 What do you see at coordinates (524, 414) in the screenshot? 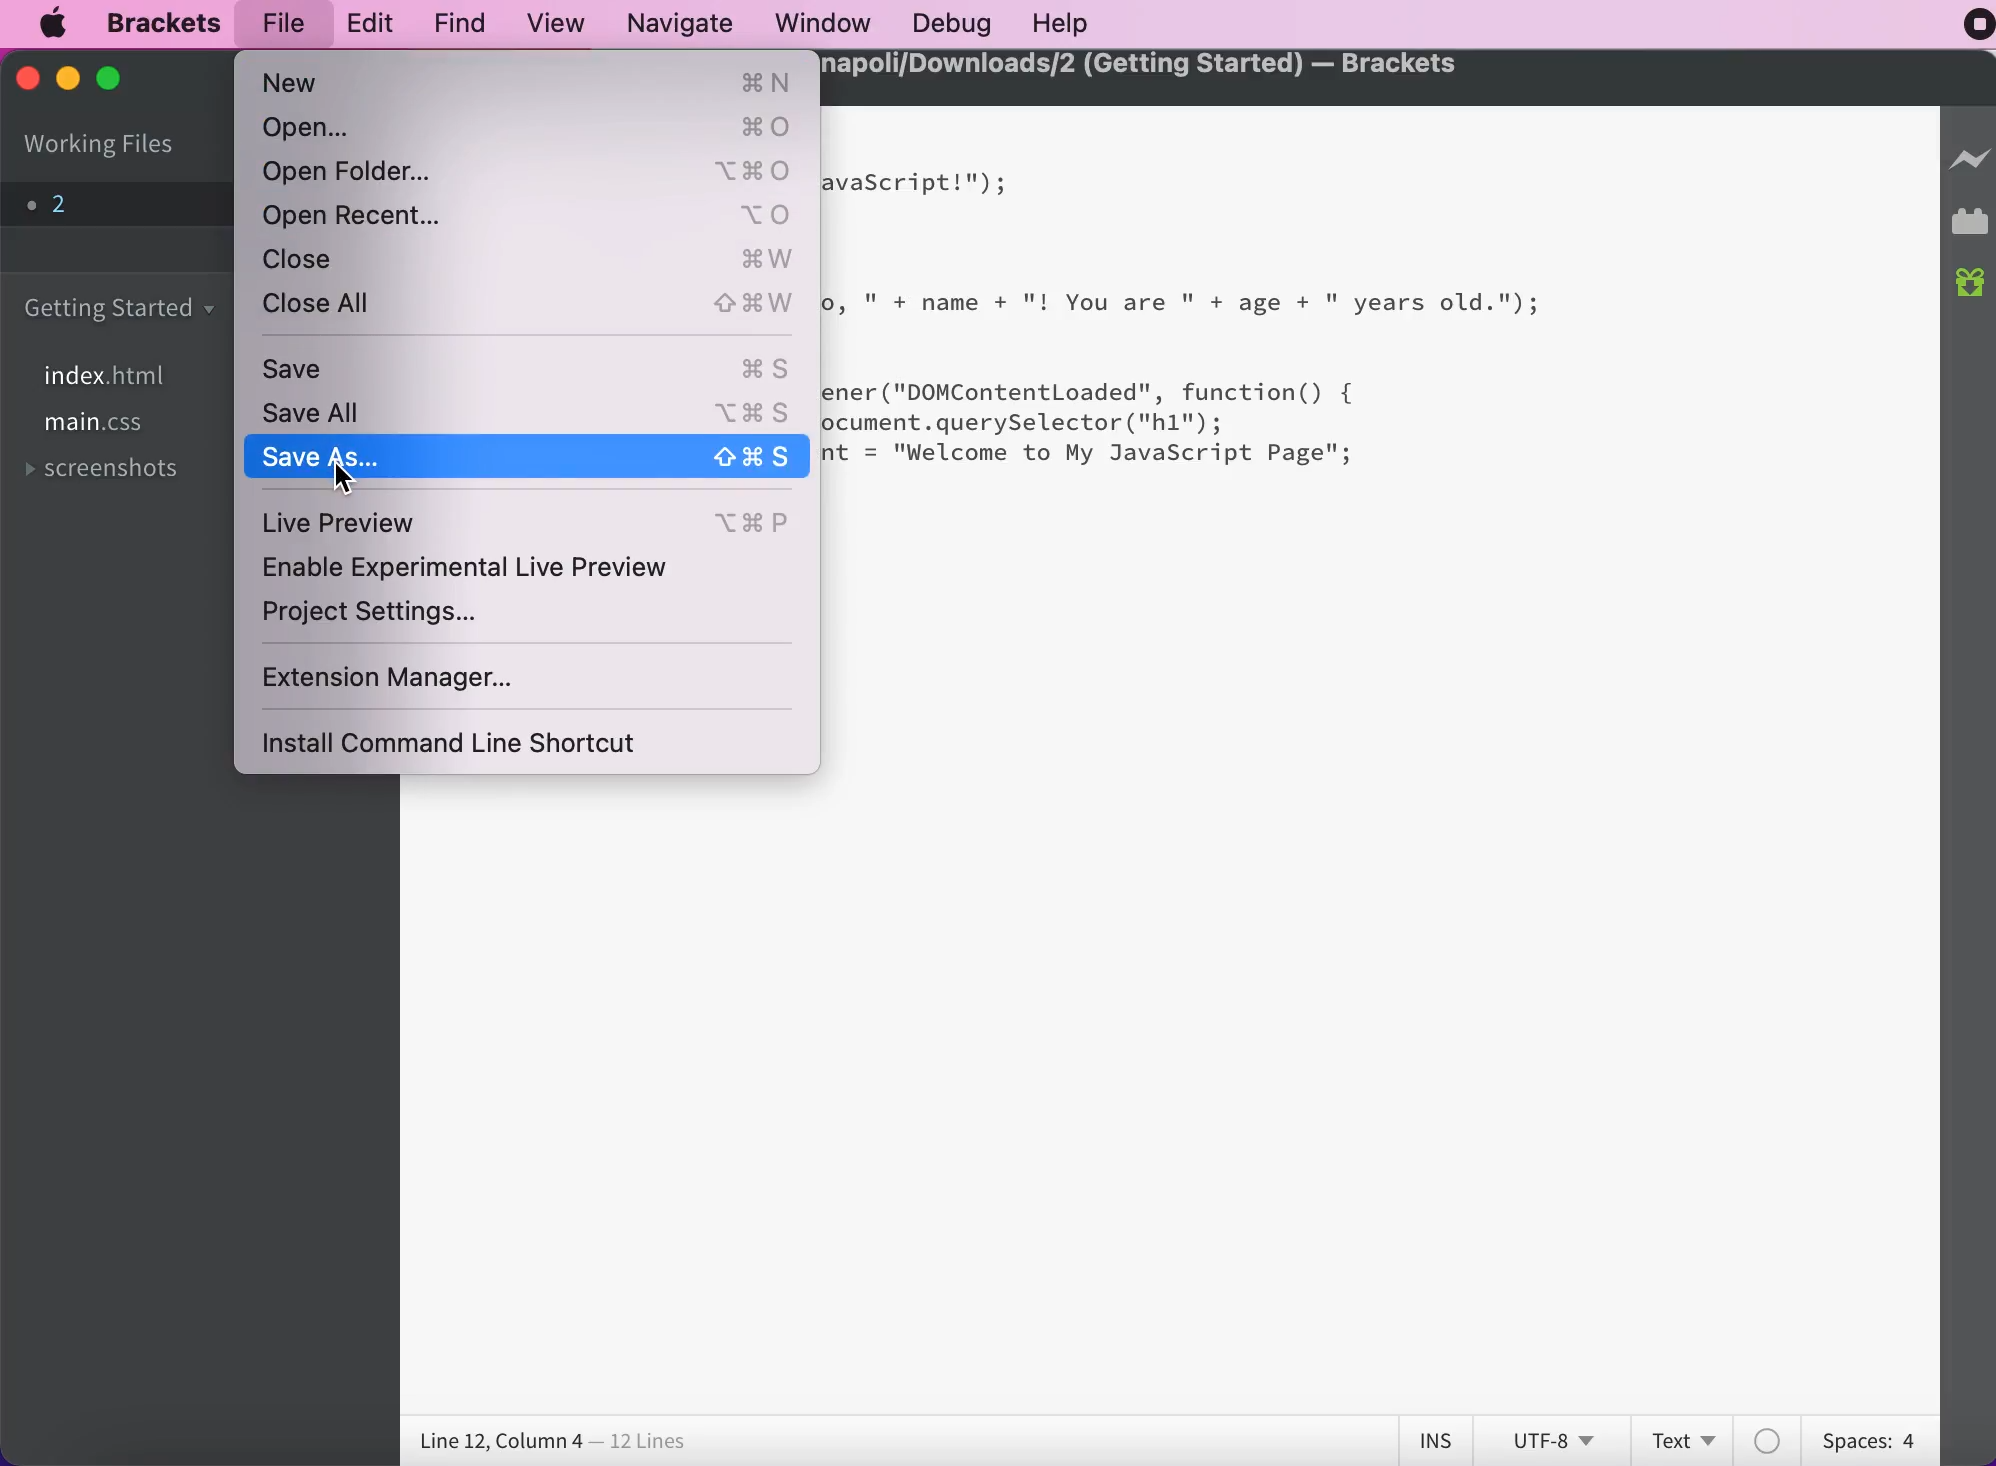
I see `save all` at bounding box center [524, 414].